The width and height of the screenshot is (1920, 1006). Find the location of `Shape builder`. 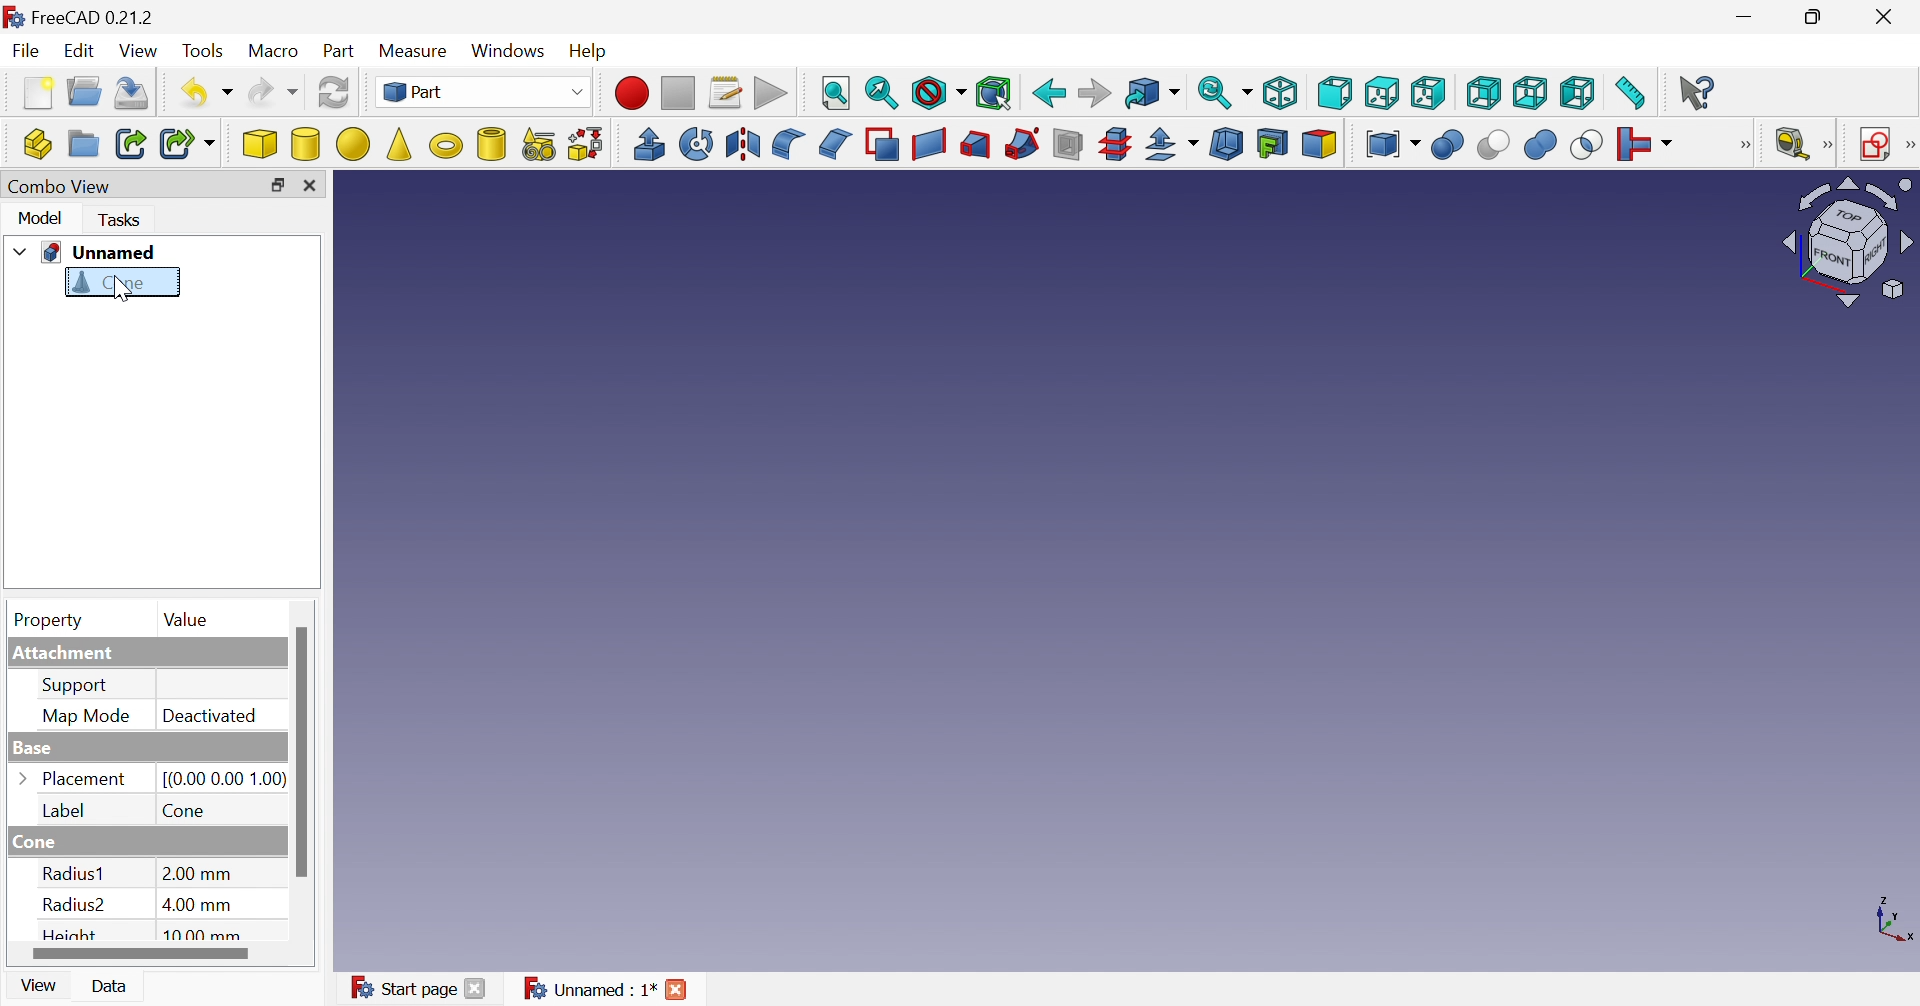

Shape builder is located at coordinates (581, 145).